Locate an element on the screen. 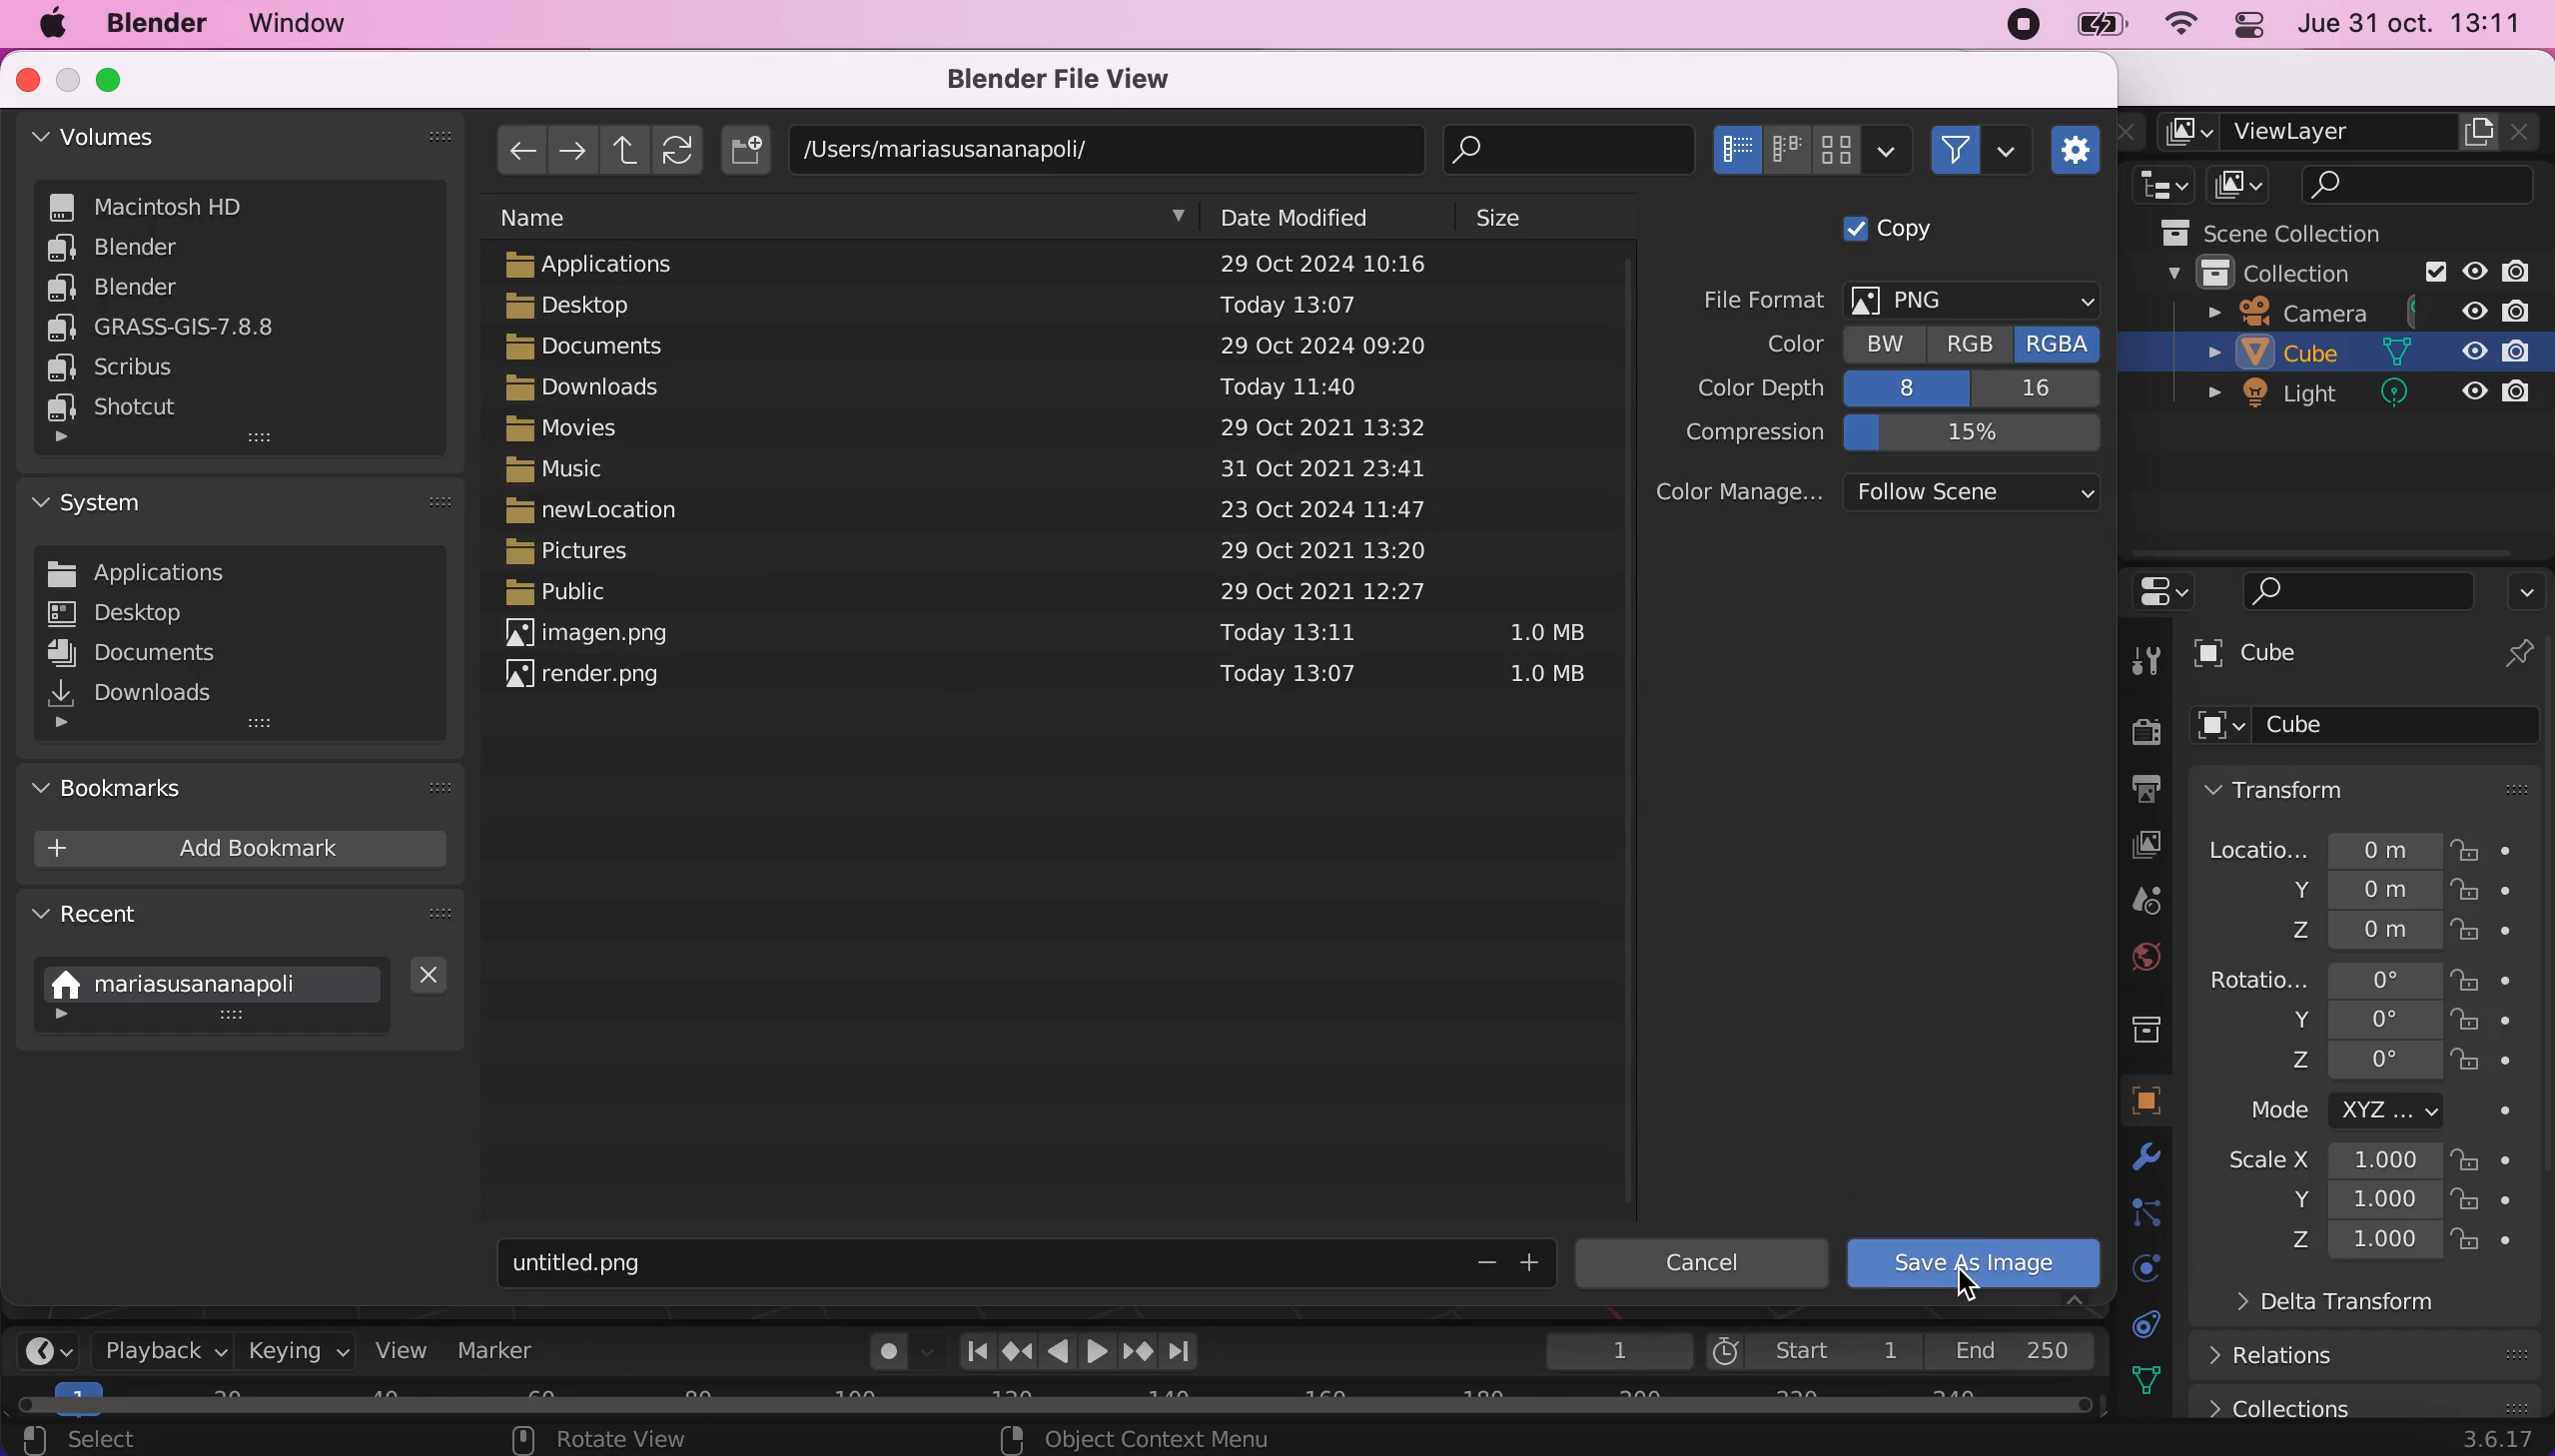 The image size is (2555, 1456). lock is located at coordinates (2487, 896).